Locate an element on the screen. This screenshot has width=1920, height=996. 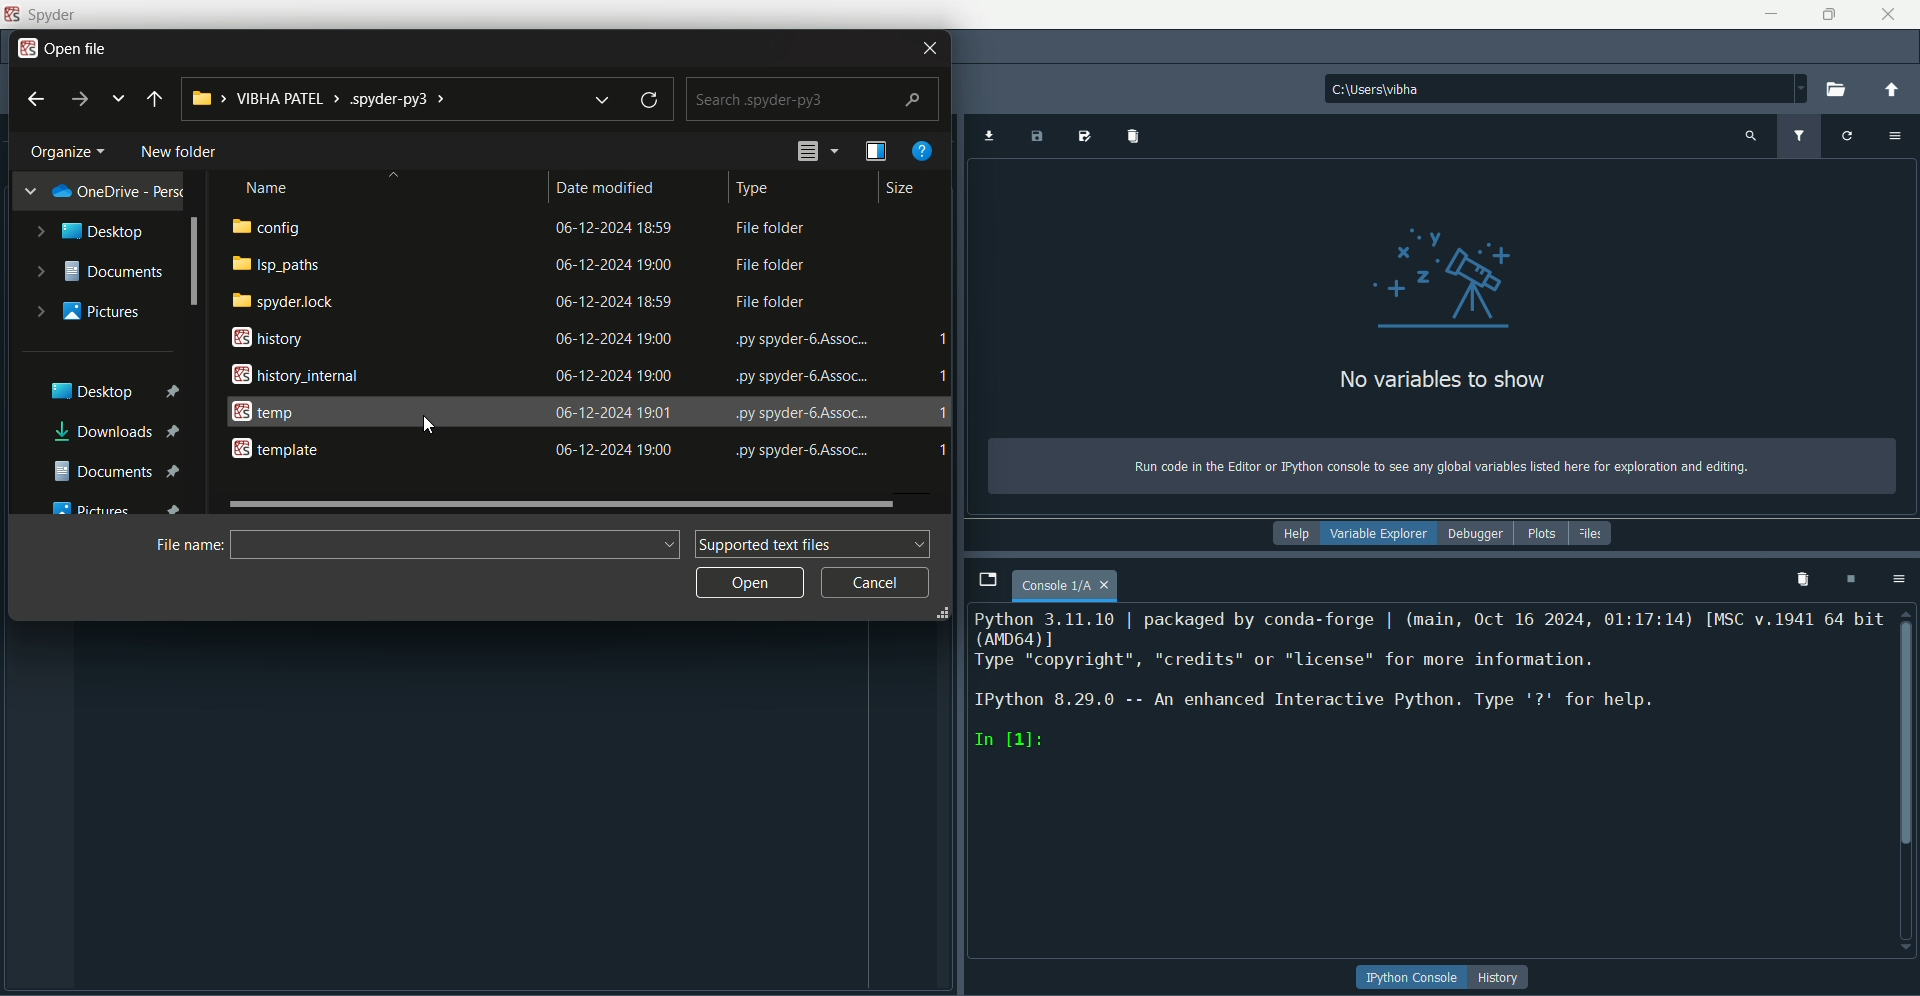
pictures is located at coordinates (124, 506).